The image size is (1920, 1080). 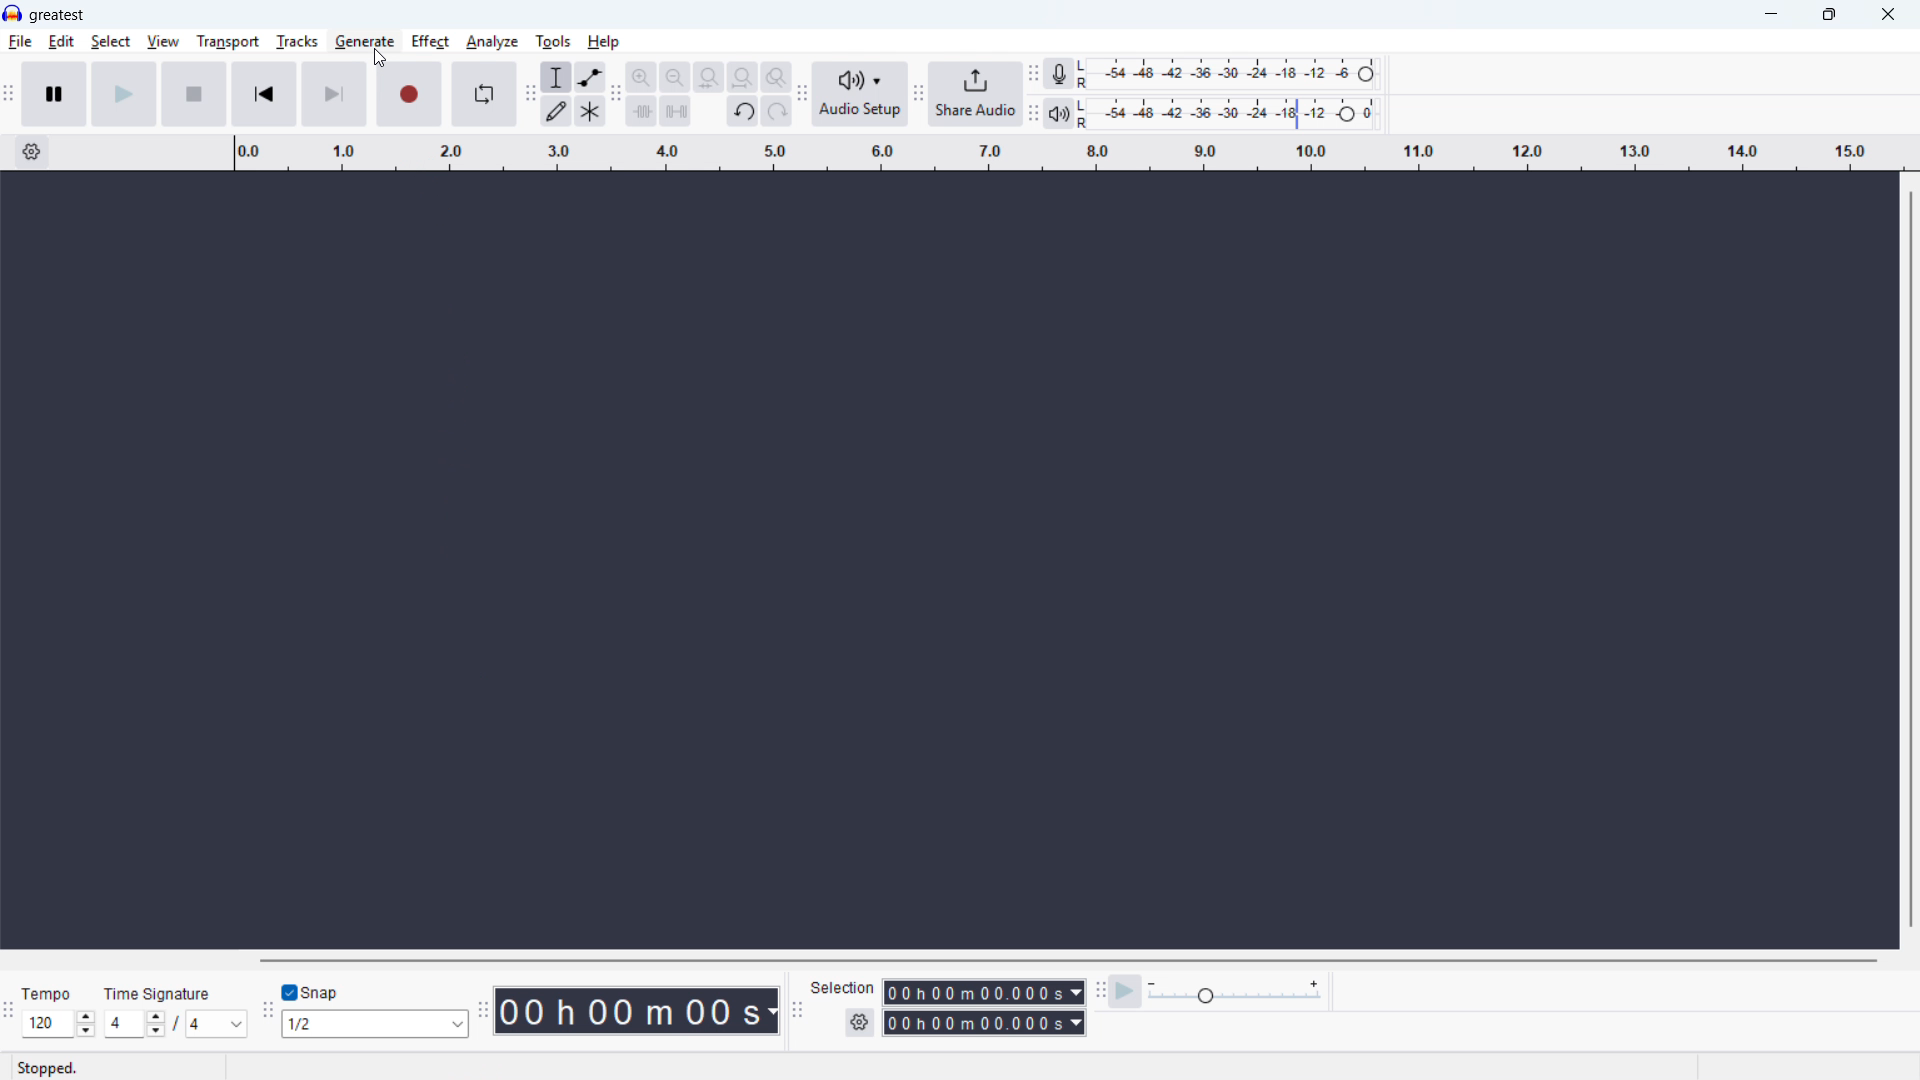 I want to click on Cursor, so click(x=379, y=59).